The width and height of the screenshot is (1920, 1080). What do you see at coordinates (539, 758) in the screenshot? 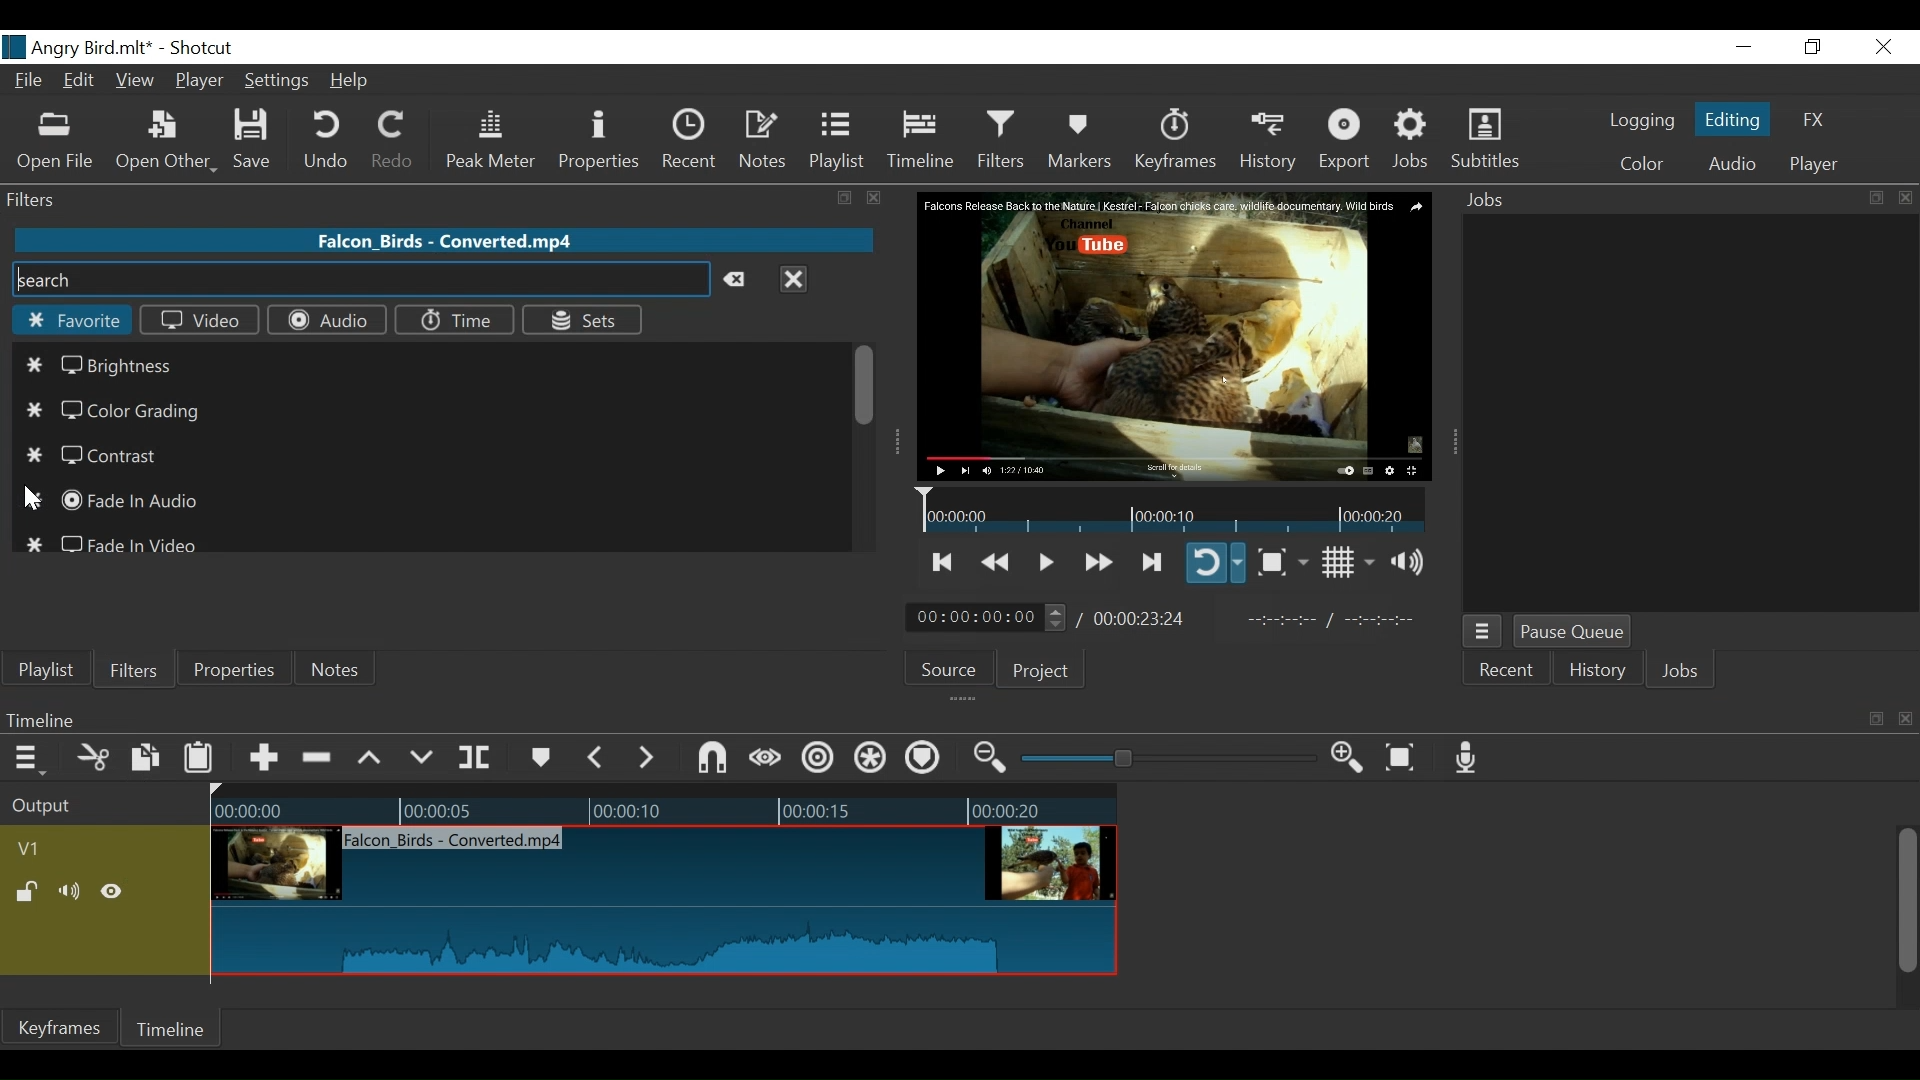
I see `Markers` at bounding box center [539, 758].